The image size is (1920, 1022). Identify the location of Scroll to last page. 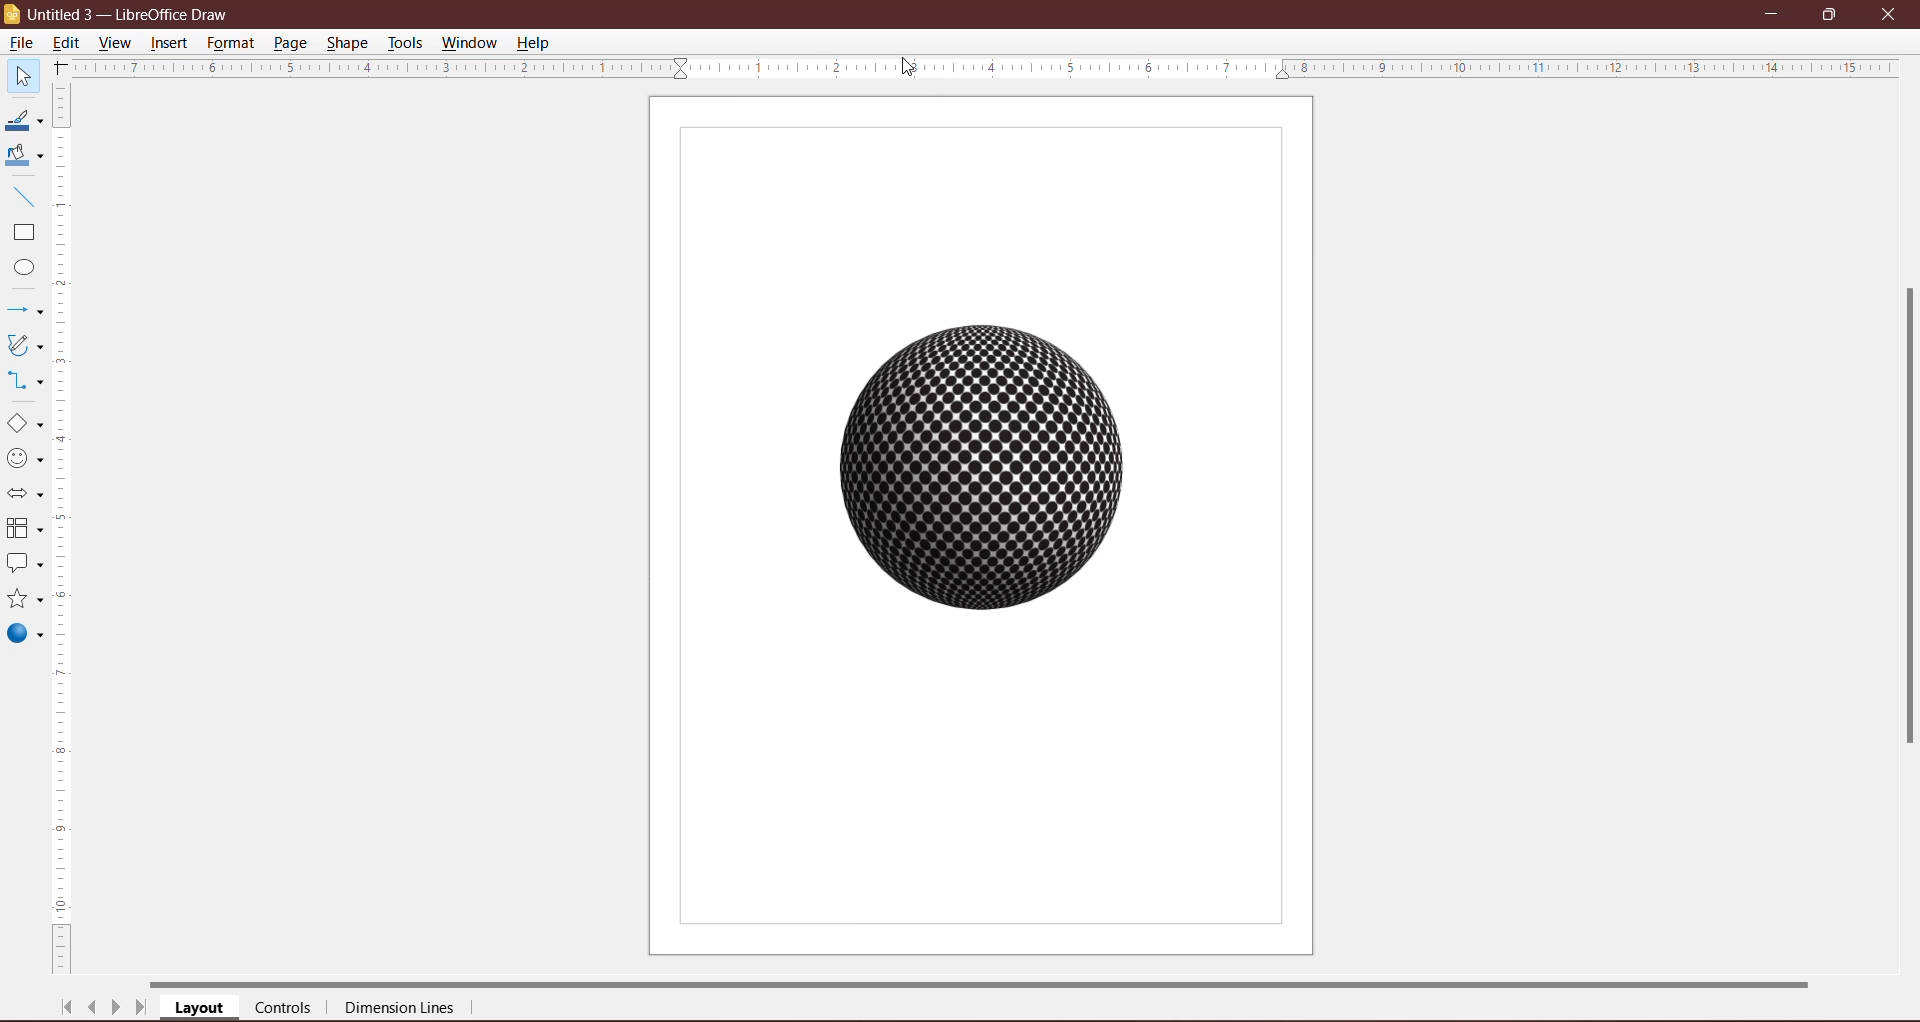
(142, 1010).